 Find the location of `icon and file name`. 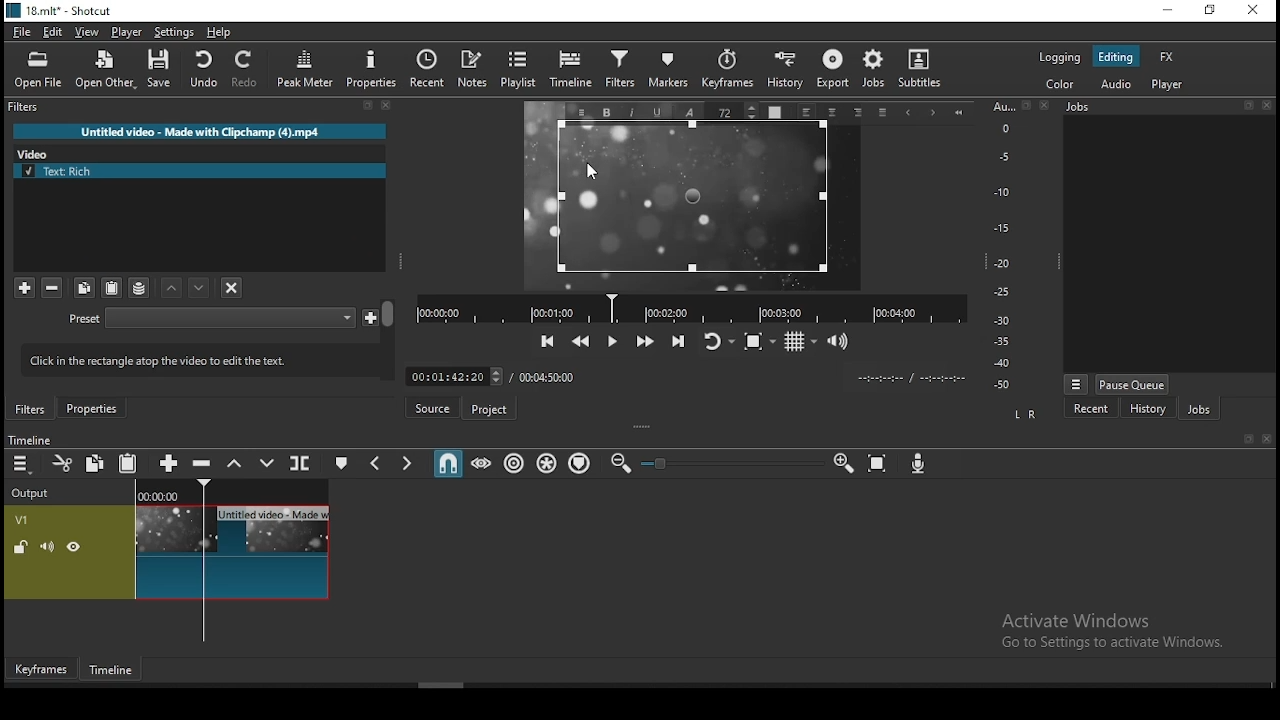

icon and file name is located at coordinates (58, 11).